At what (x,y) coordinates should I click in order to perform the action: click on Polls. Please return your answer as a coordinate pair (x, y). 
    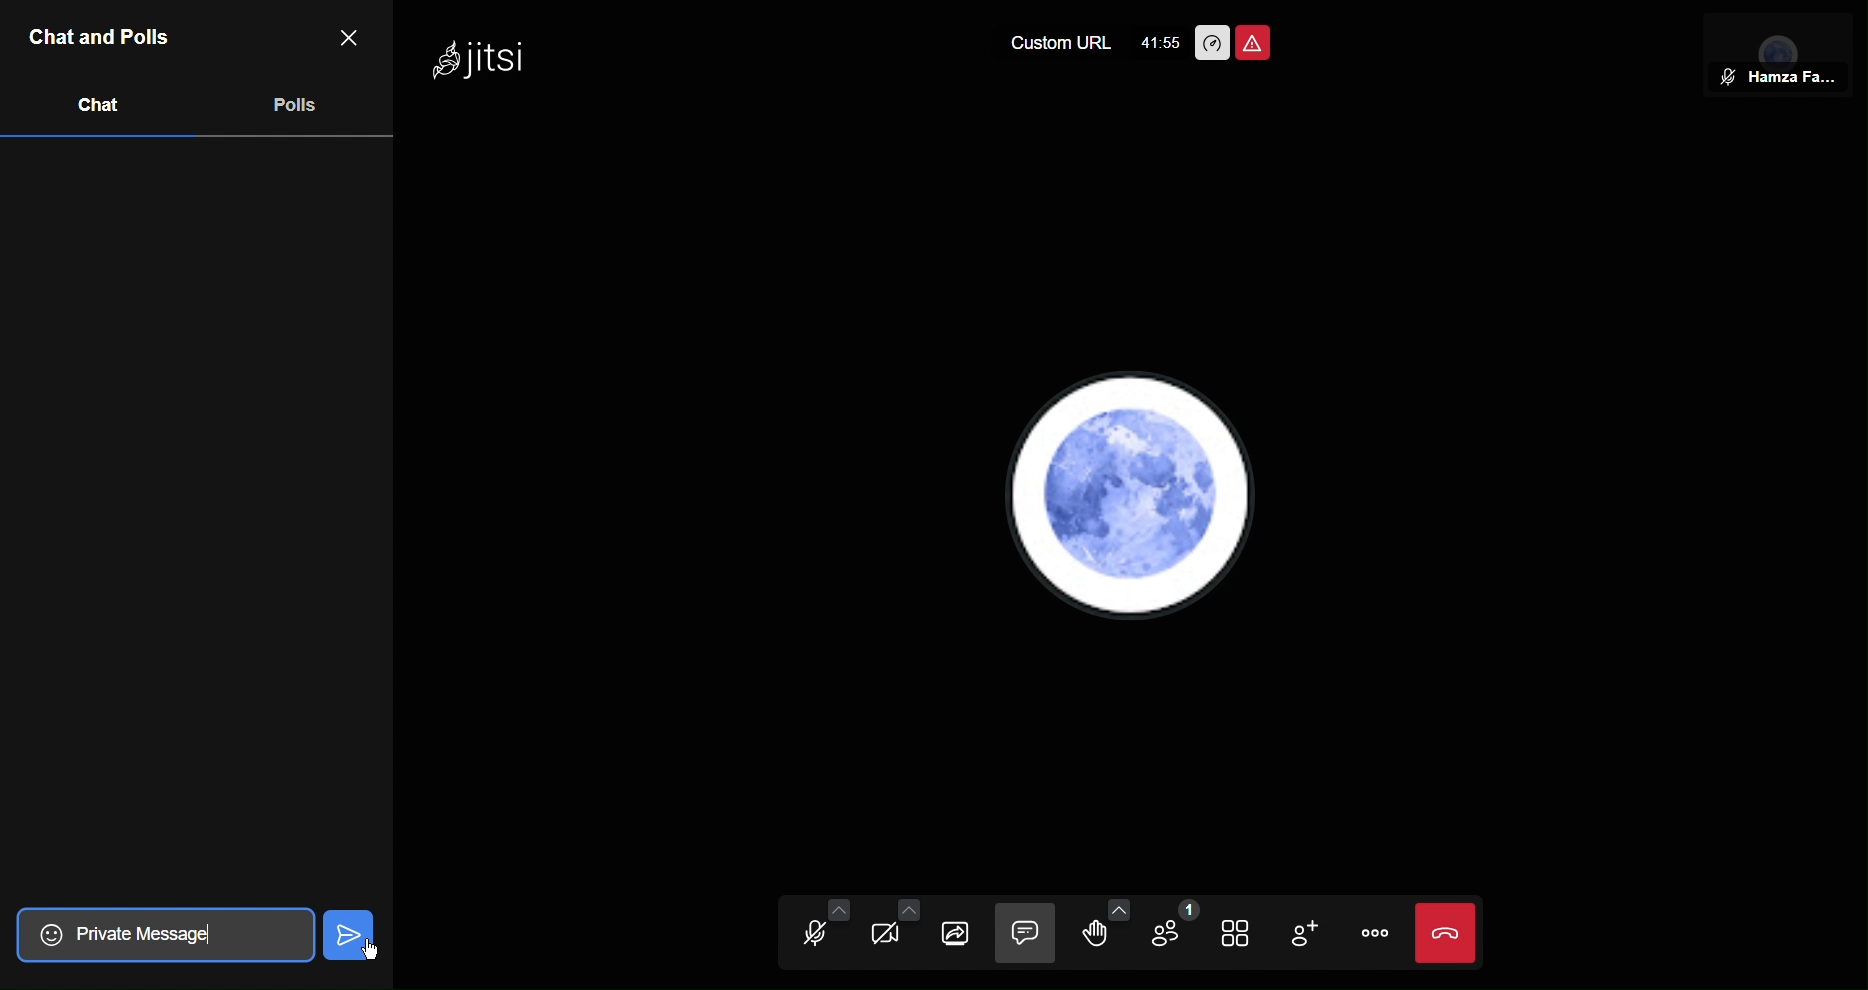
    Looking at the image, I should click on (289, 102).